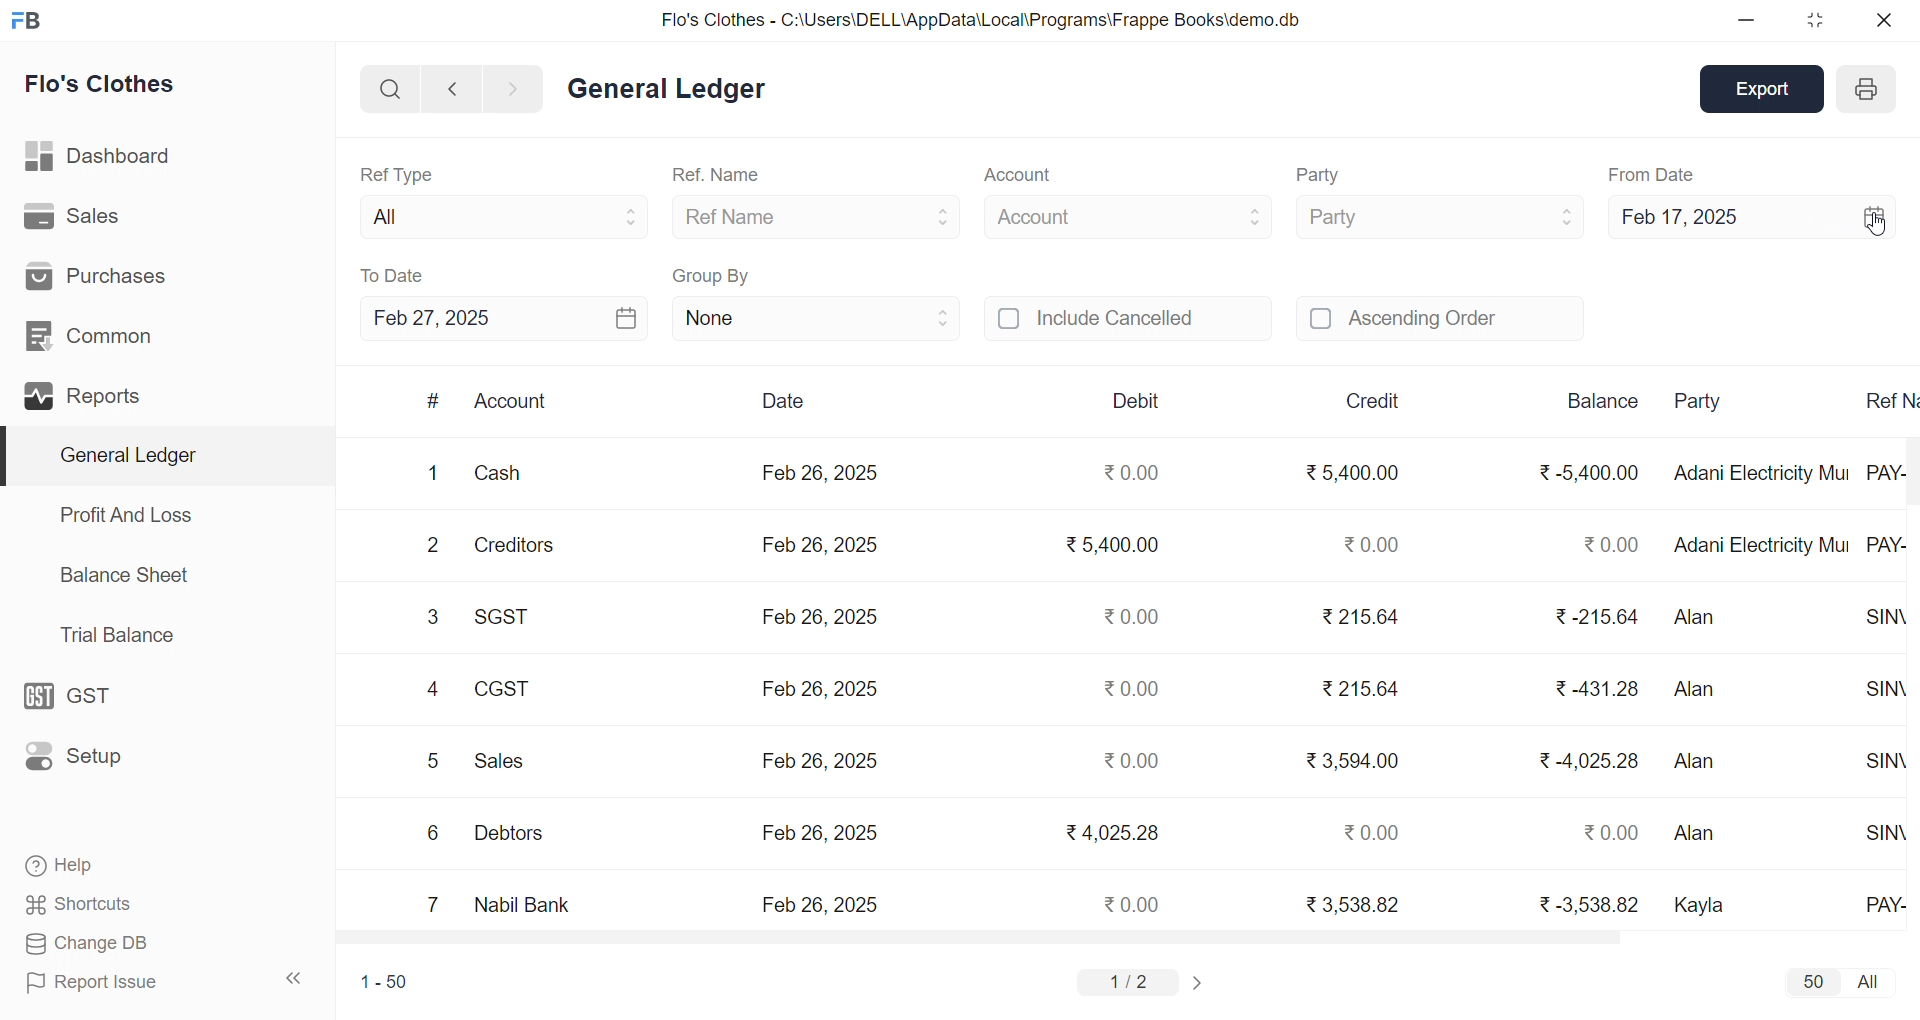 This screenshot has height=1020, width=1920. I want to click on PRINT, so click(1866, 92).